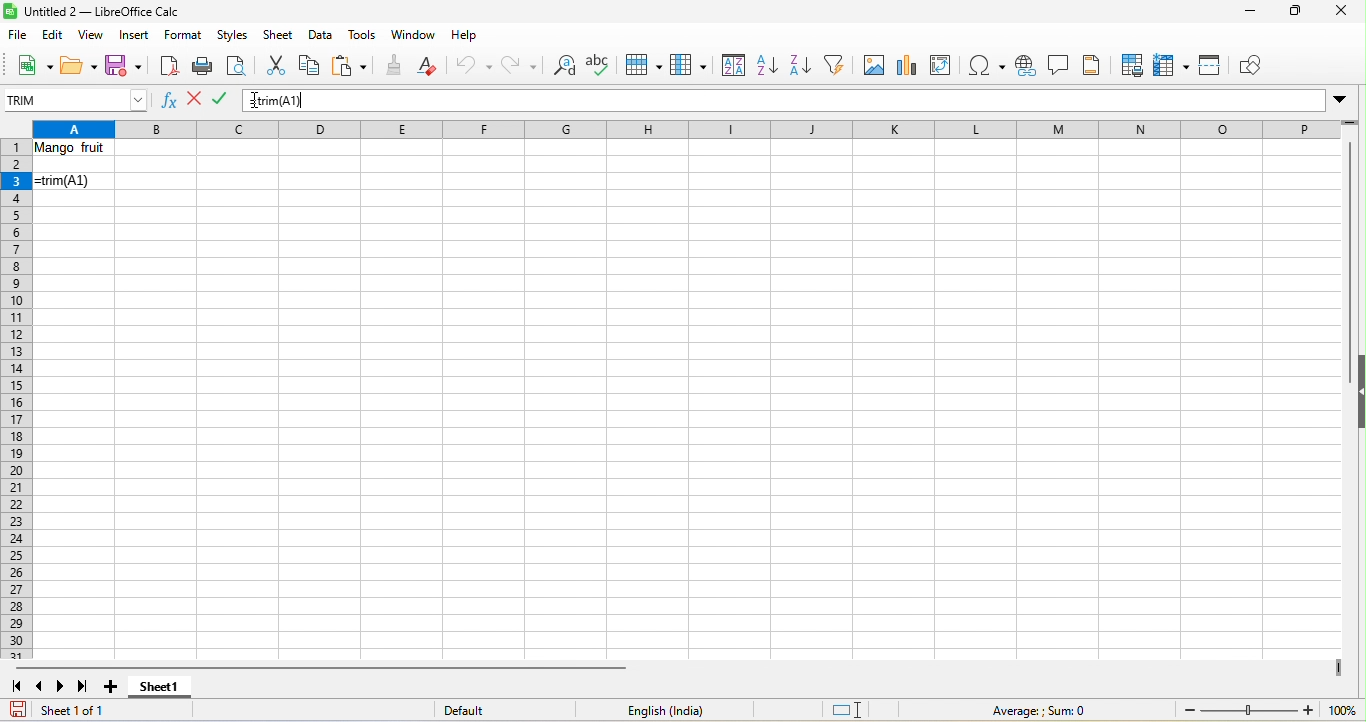  What do you see at coordinates (809, 101) in the screenshot?
I see `=trim (a1)` at bounding box center [809, 101].